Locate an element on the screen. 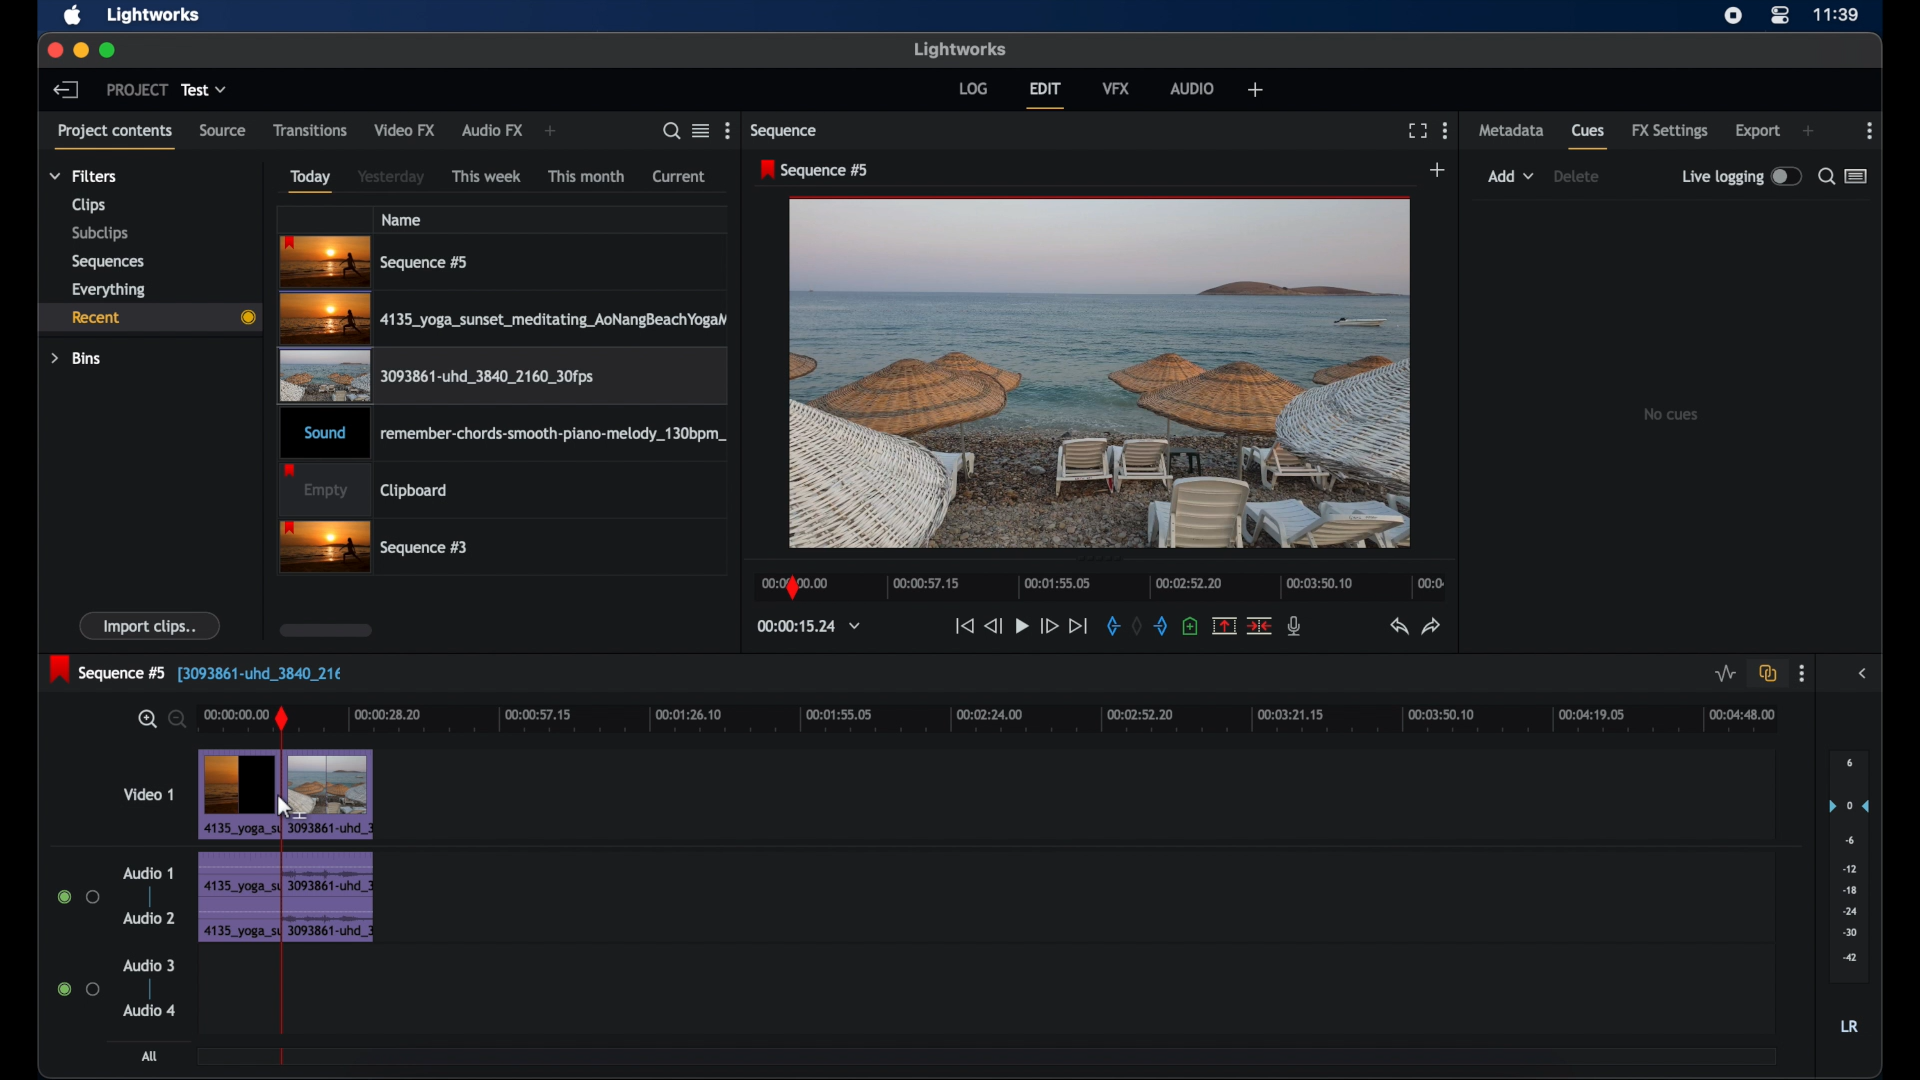 Image resolution: width=1920 pixels, height=1080 pixels. export is located at coordinates (1757, 130).